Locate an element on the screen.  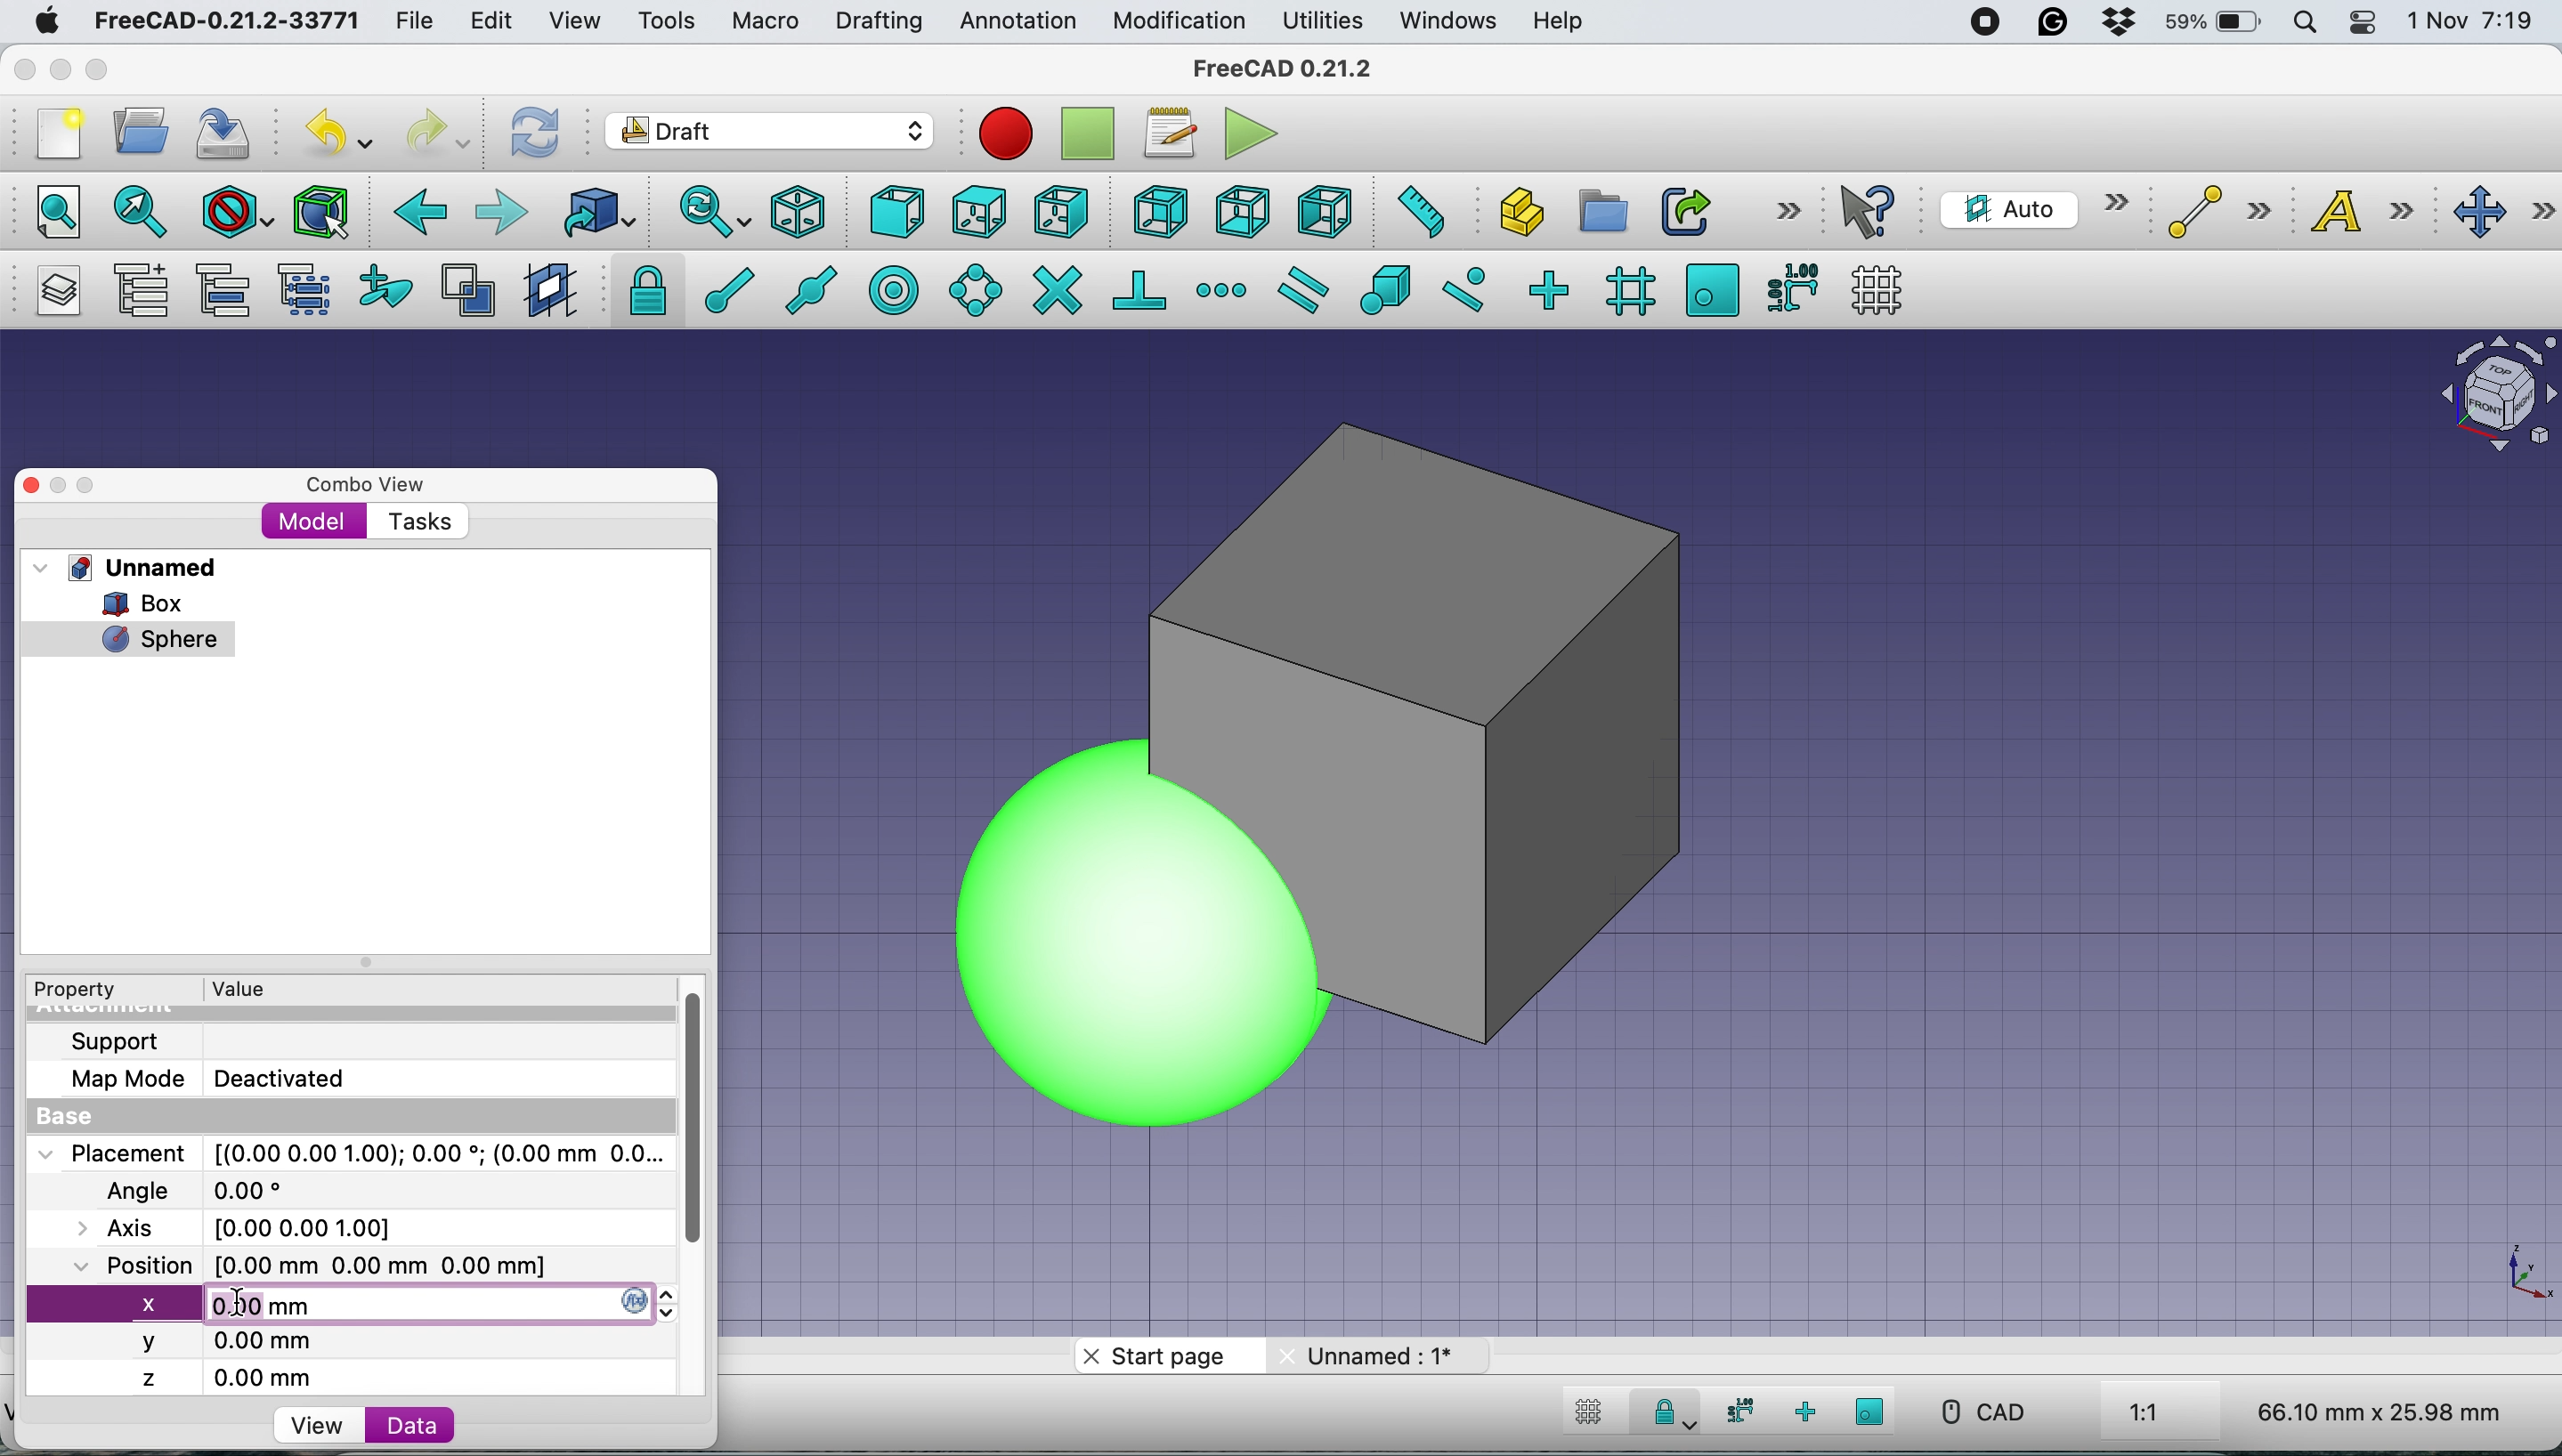
measure distance is located at coordinates (1414, 209).